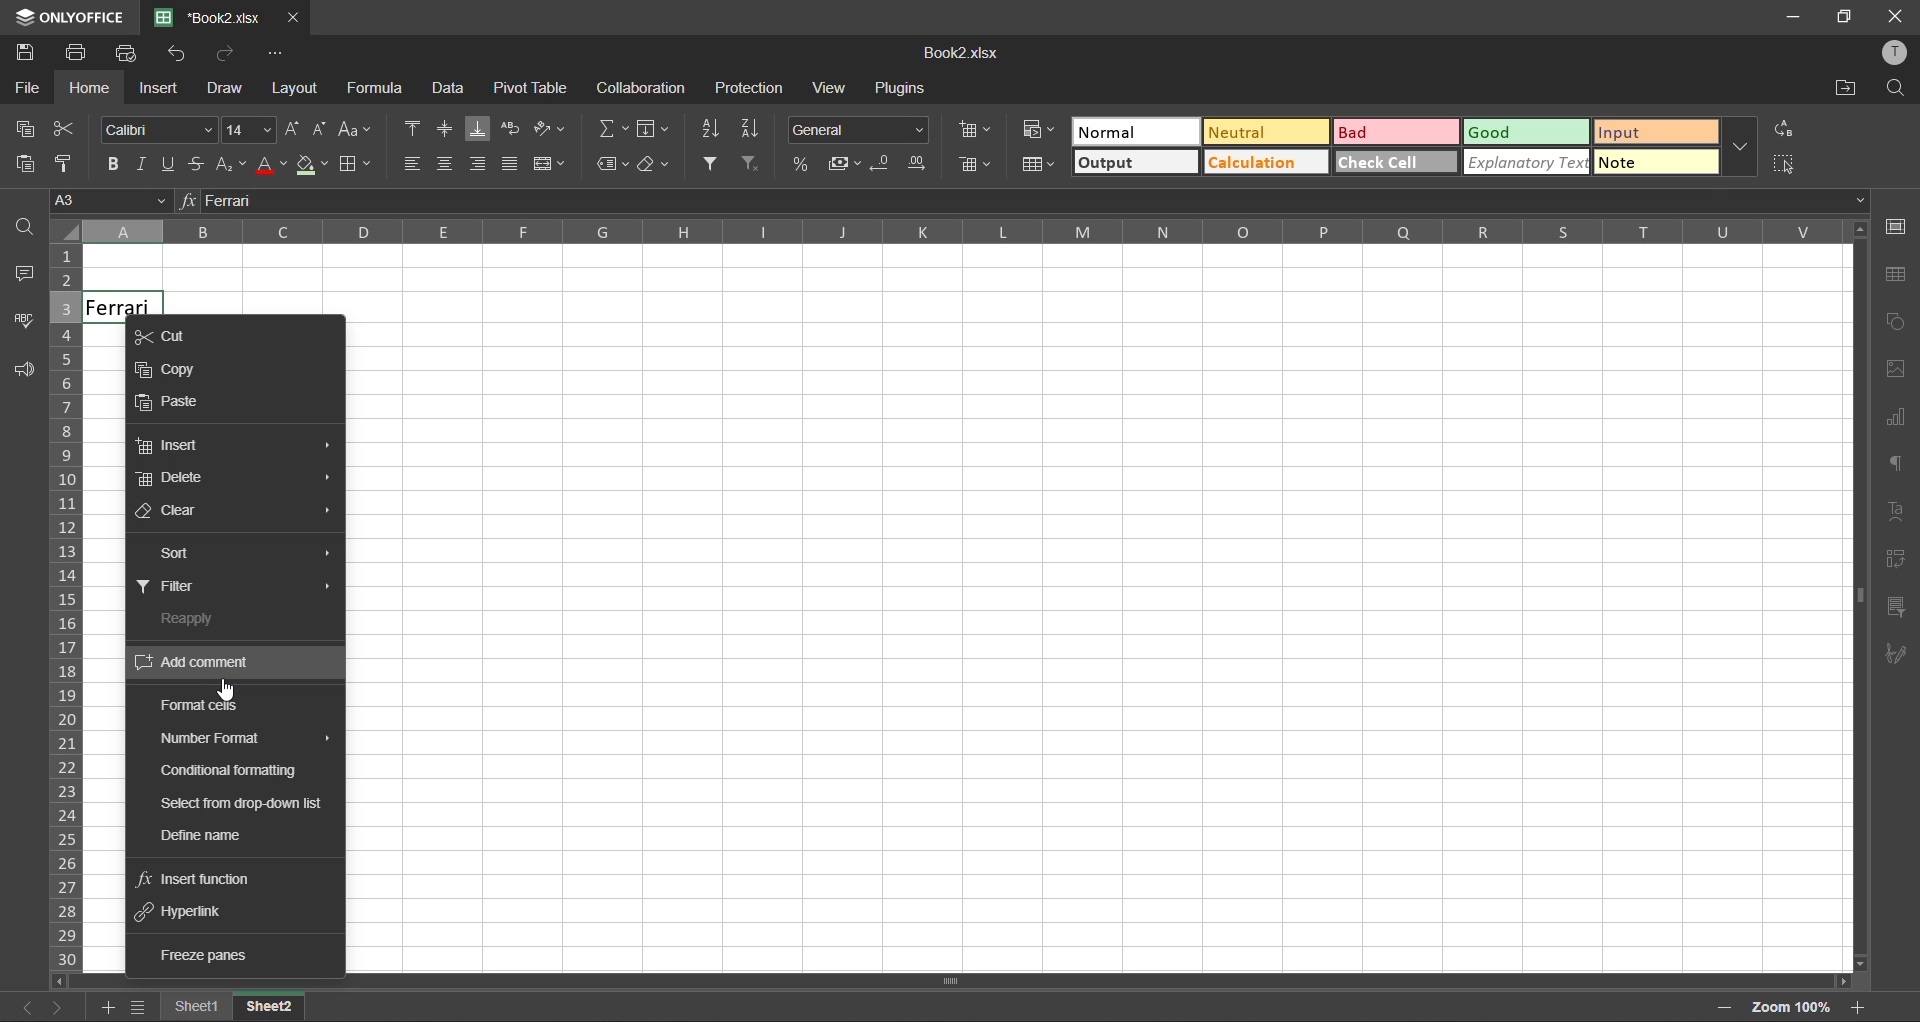 Image resolution: width=1920 pixels, height=1022 pixels. I want to click on select from drop down list, so click(240, 804).